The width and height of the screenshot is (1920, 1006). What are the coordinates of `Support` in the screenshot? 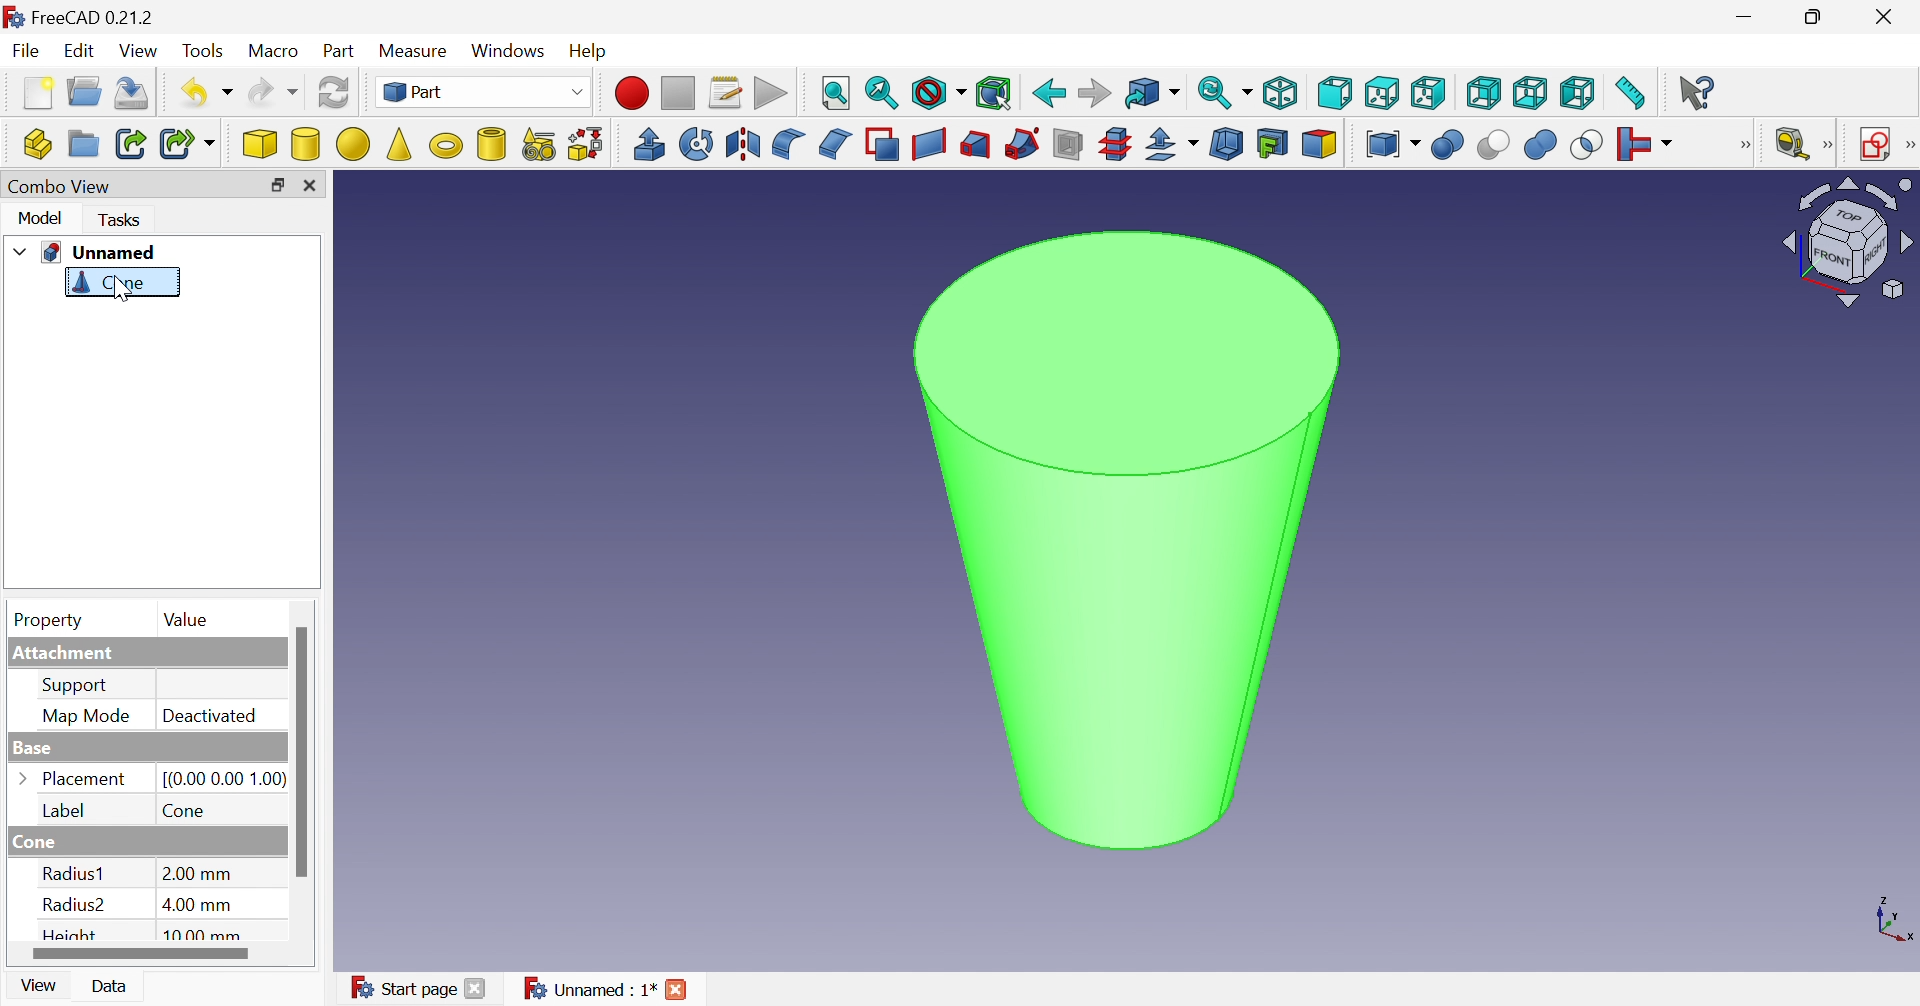 It's located at (75, 686).